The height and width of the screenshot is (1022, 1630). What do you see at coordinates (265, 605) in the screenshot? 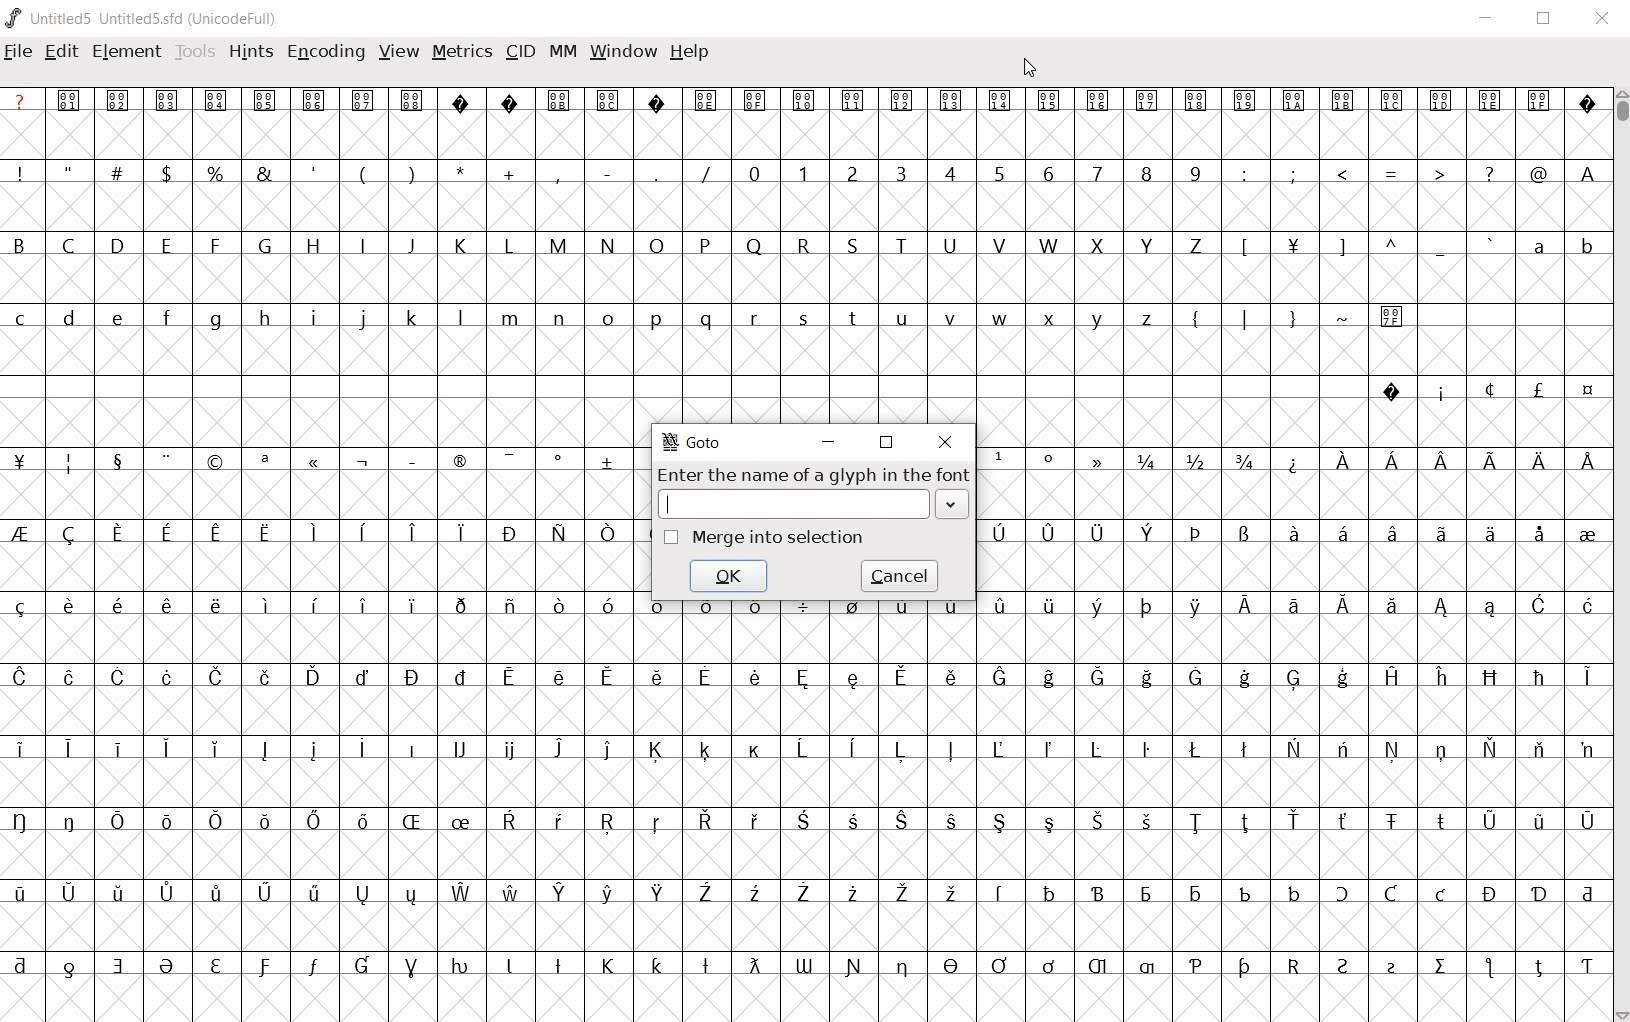
I see `Symbol` at bounding box center [265, 605].